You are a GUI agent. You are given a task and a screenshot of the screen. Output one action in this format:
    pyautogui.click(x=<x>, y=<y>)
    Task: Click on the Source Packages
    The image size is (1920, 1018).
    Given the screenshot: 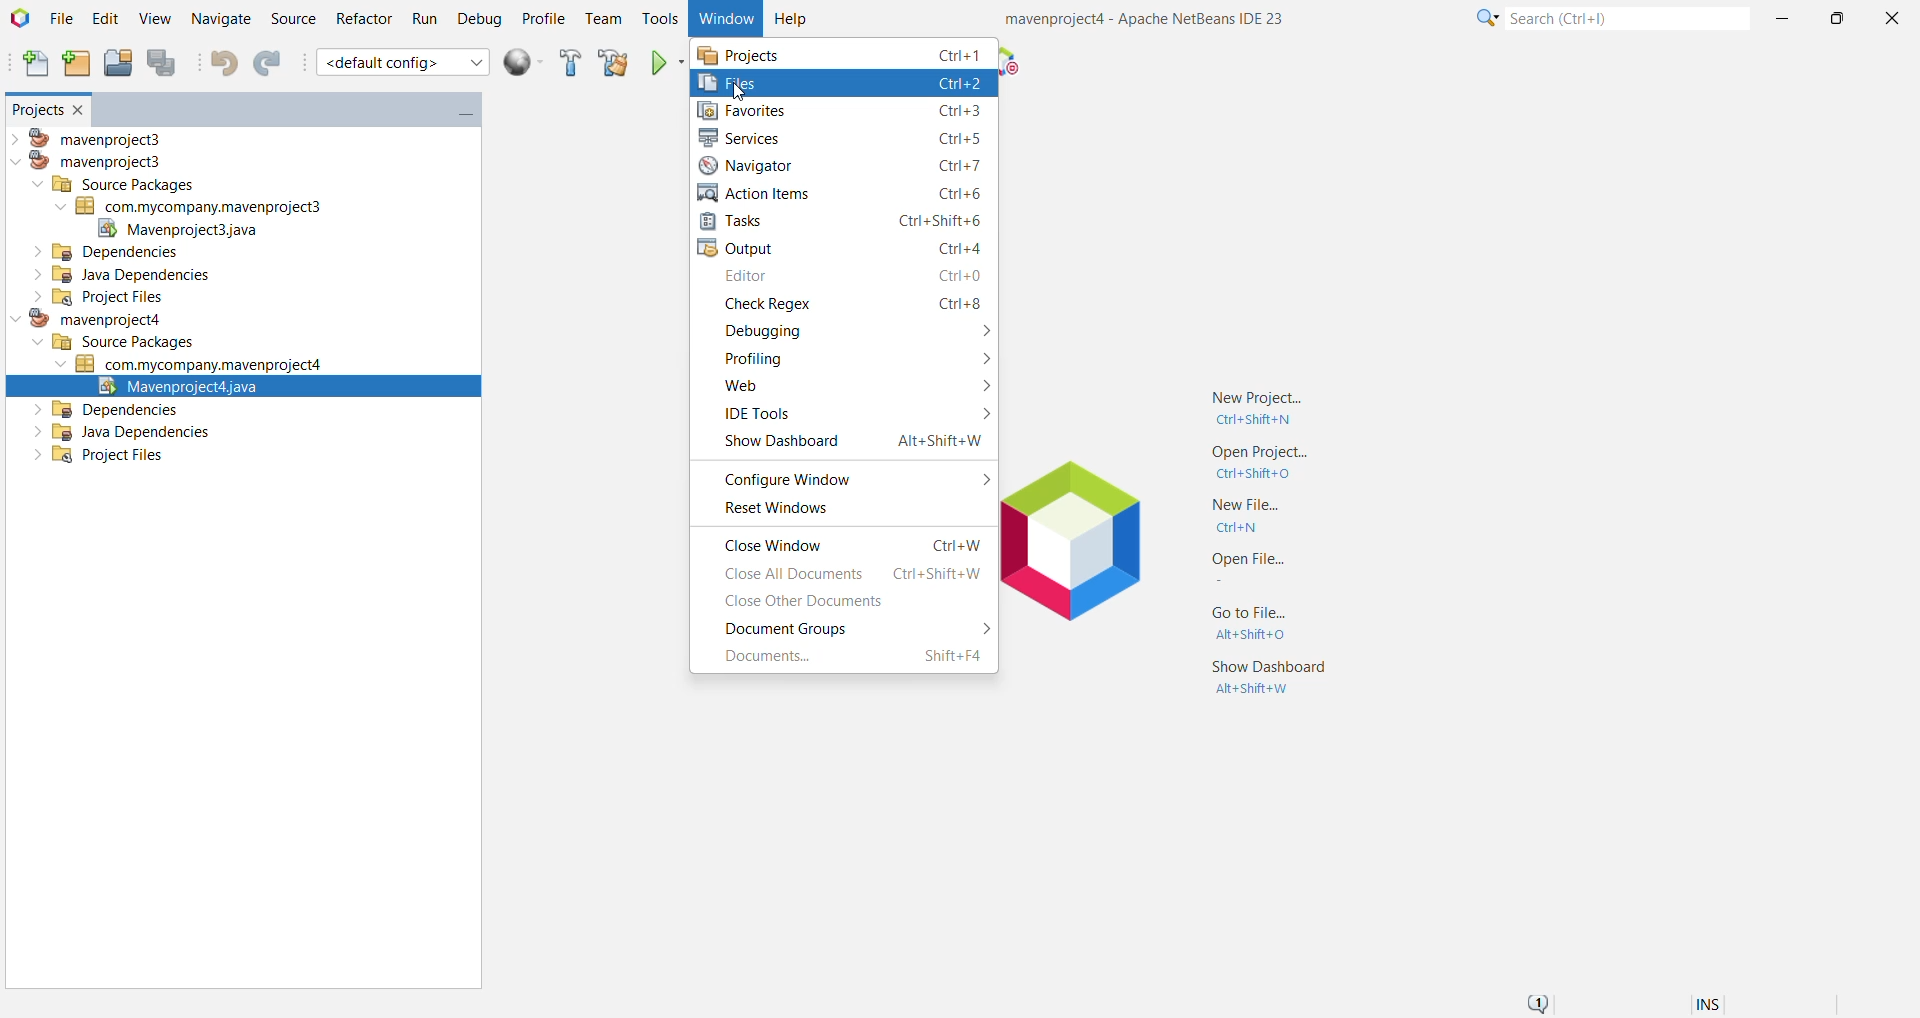 What is the action you would take?
    pyautogui.click(x=114, y=183)
    